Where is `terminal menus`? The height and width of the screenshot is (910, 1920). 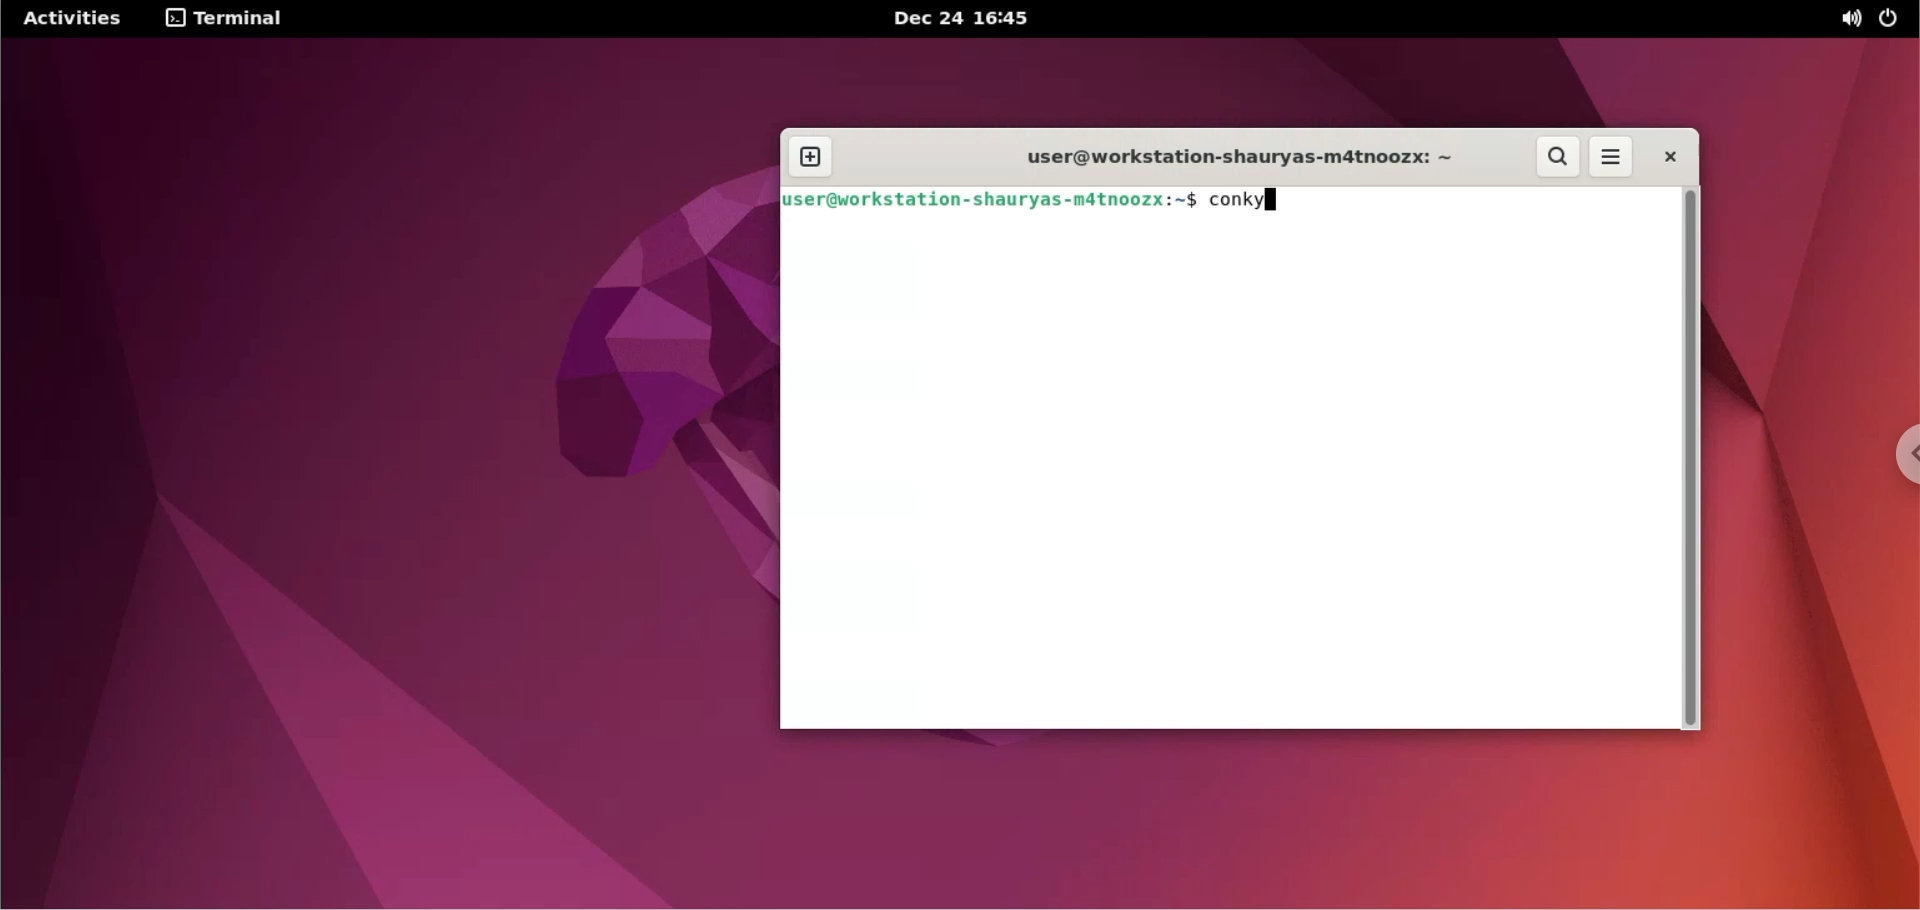 terminal menus is located at coordinates (1609, 158).